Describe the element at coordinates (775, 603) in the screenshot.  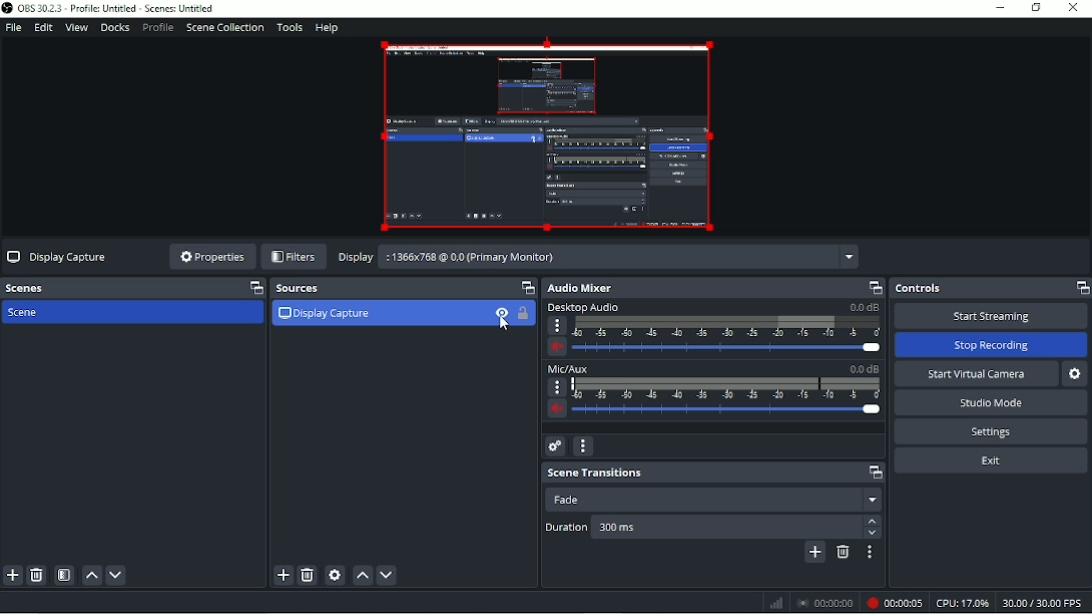
I see `Graph` at that location.